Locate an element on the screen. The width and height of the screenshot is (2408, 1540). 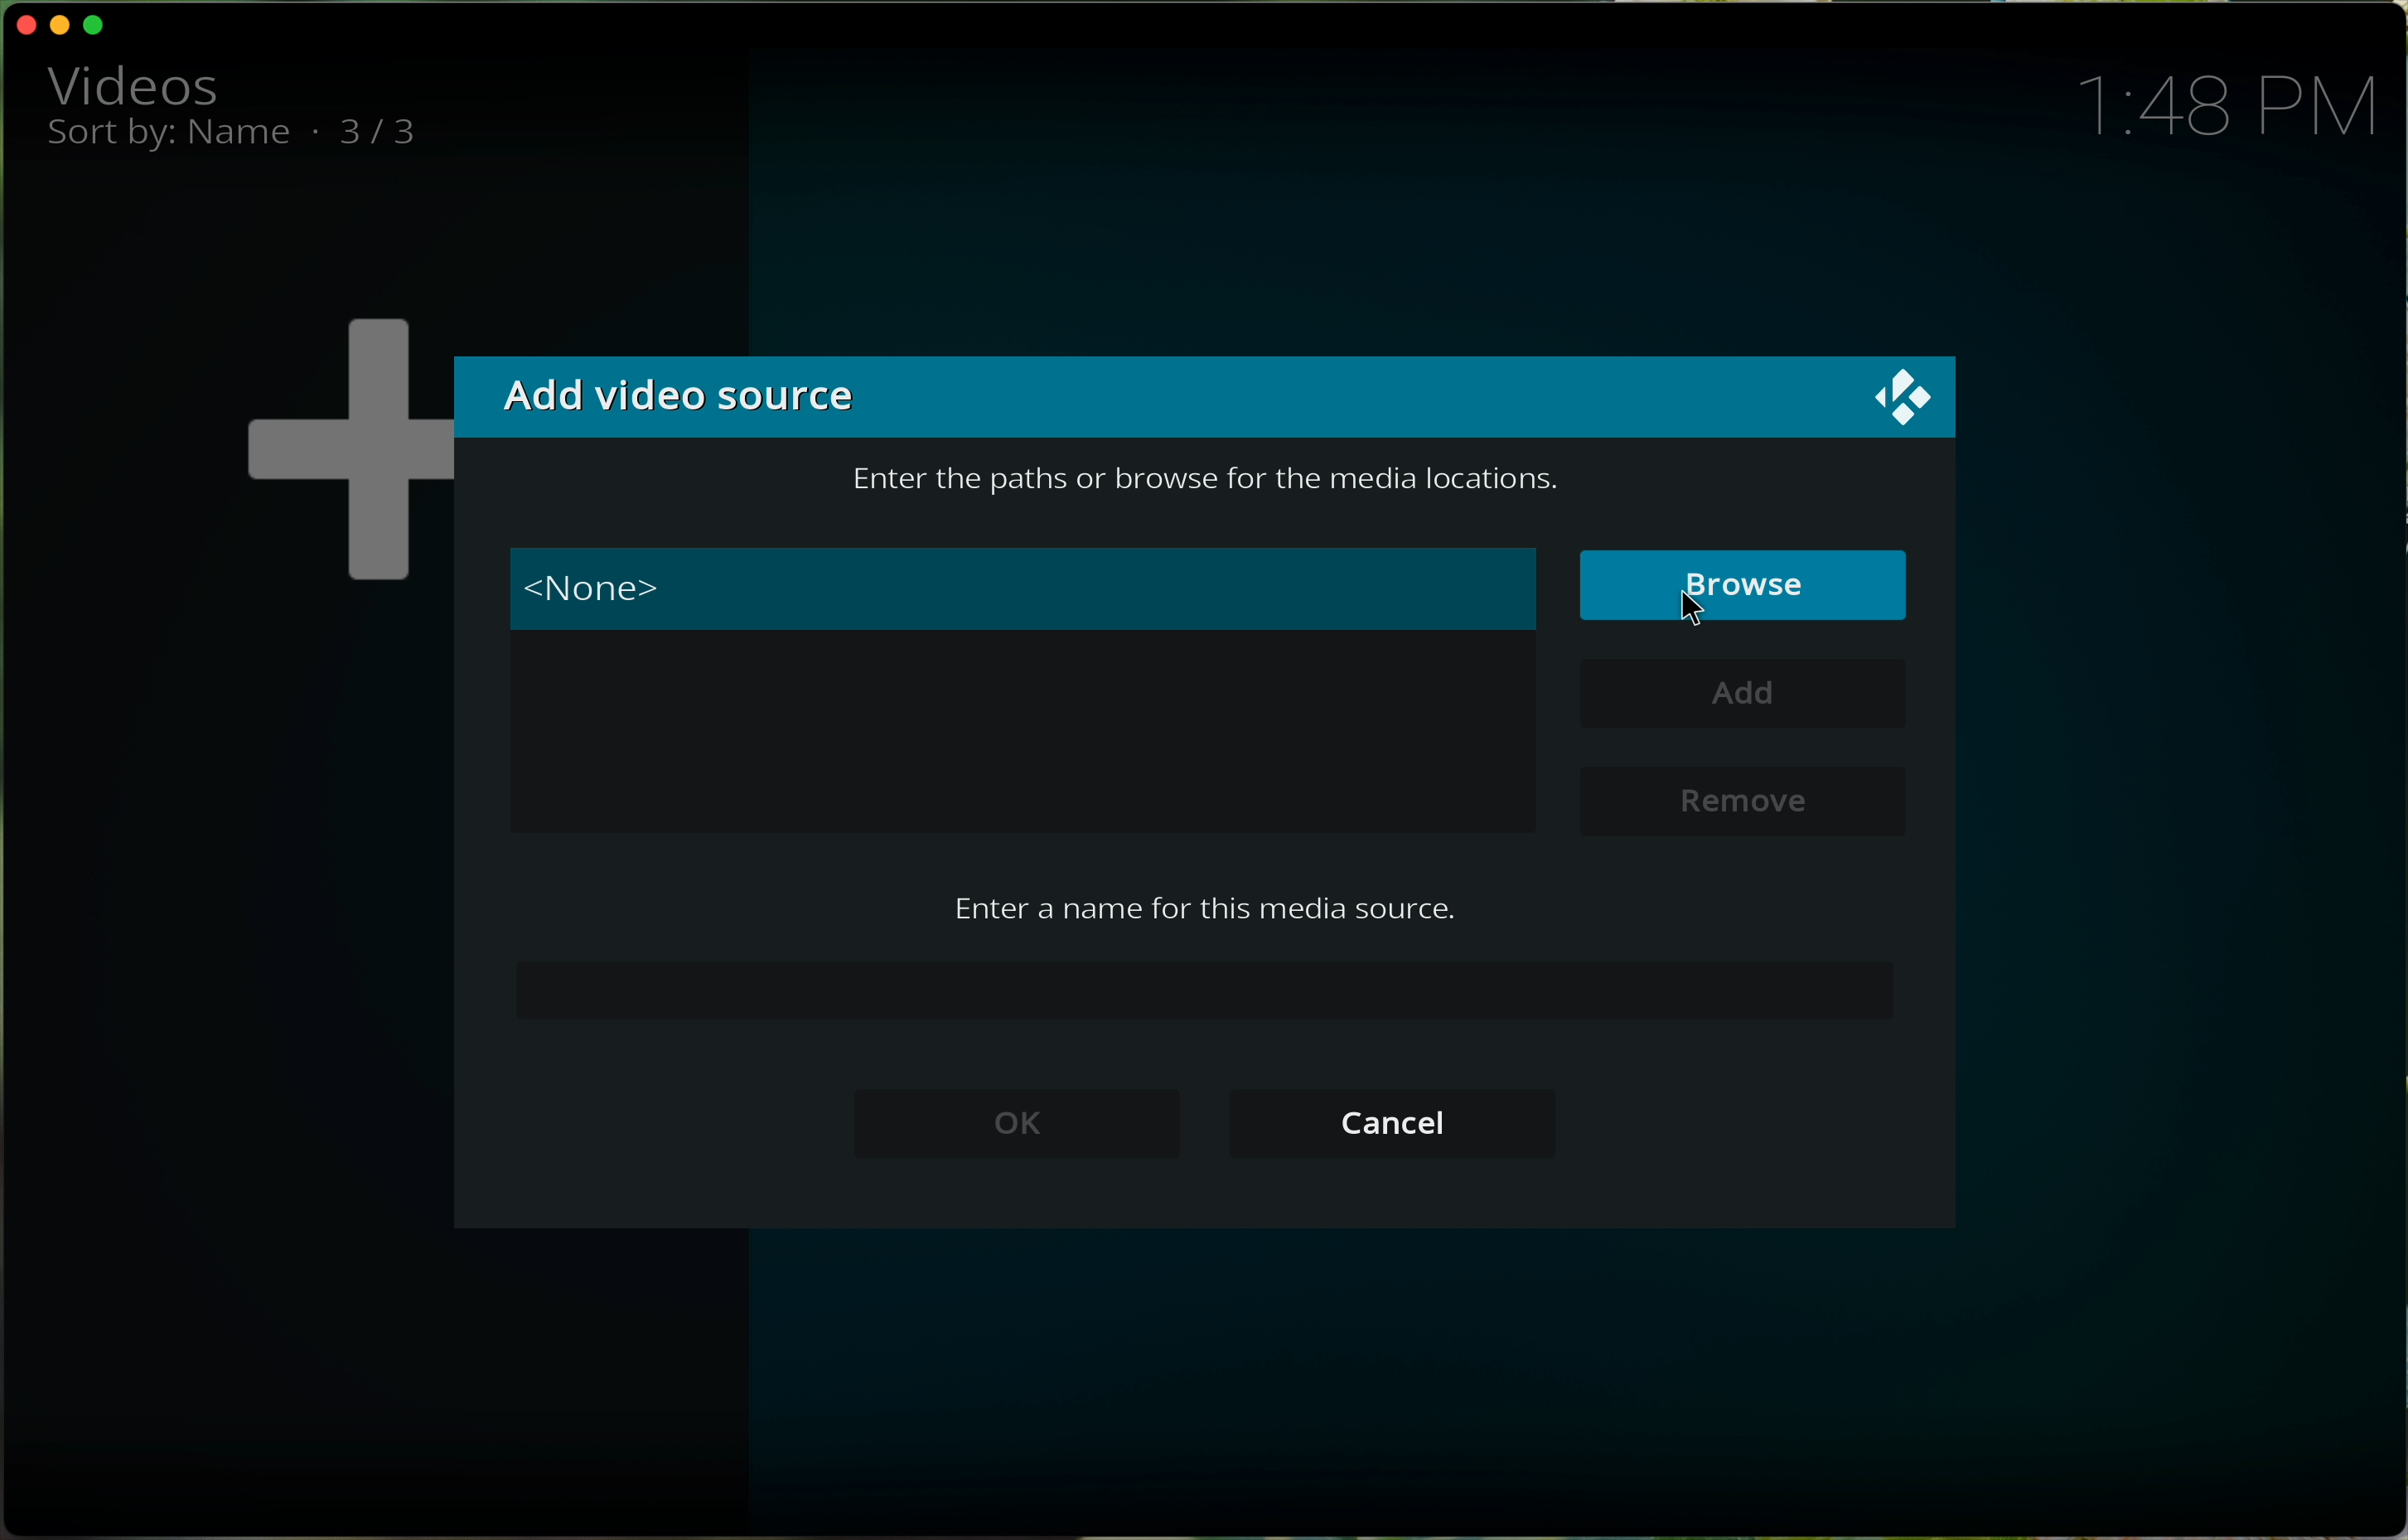
1:48 PM is located at coordinates (2241, 103).